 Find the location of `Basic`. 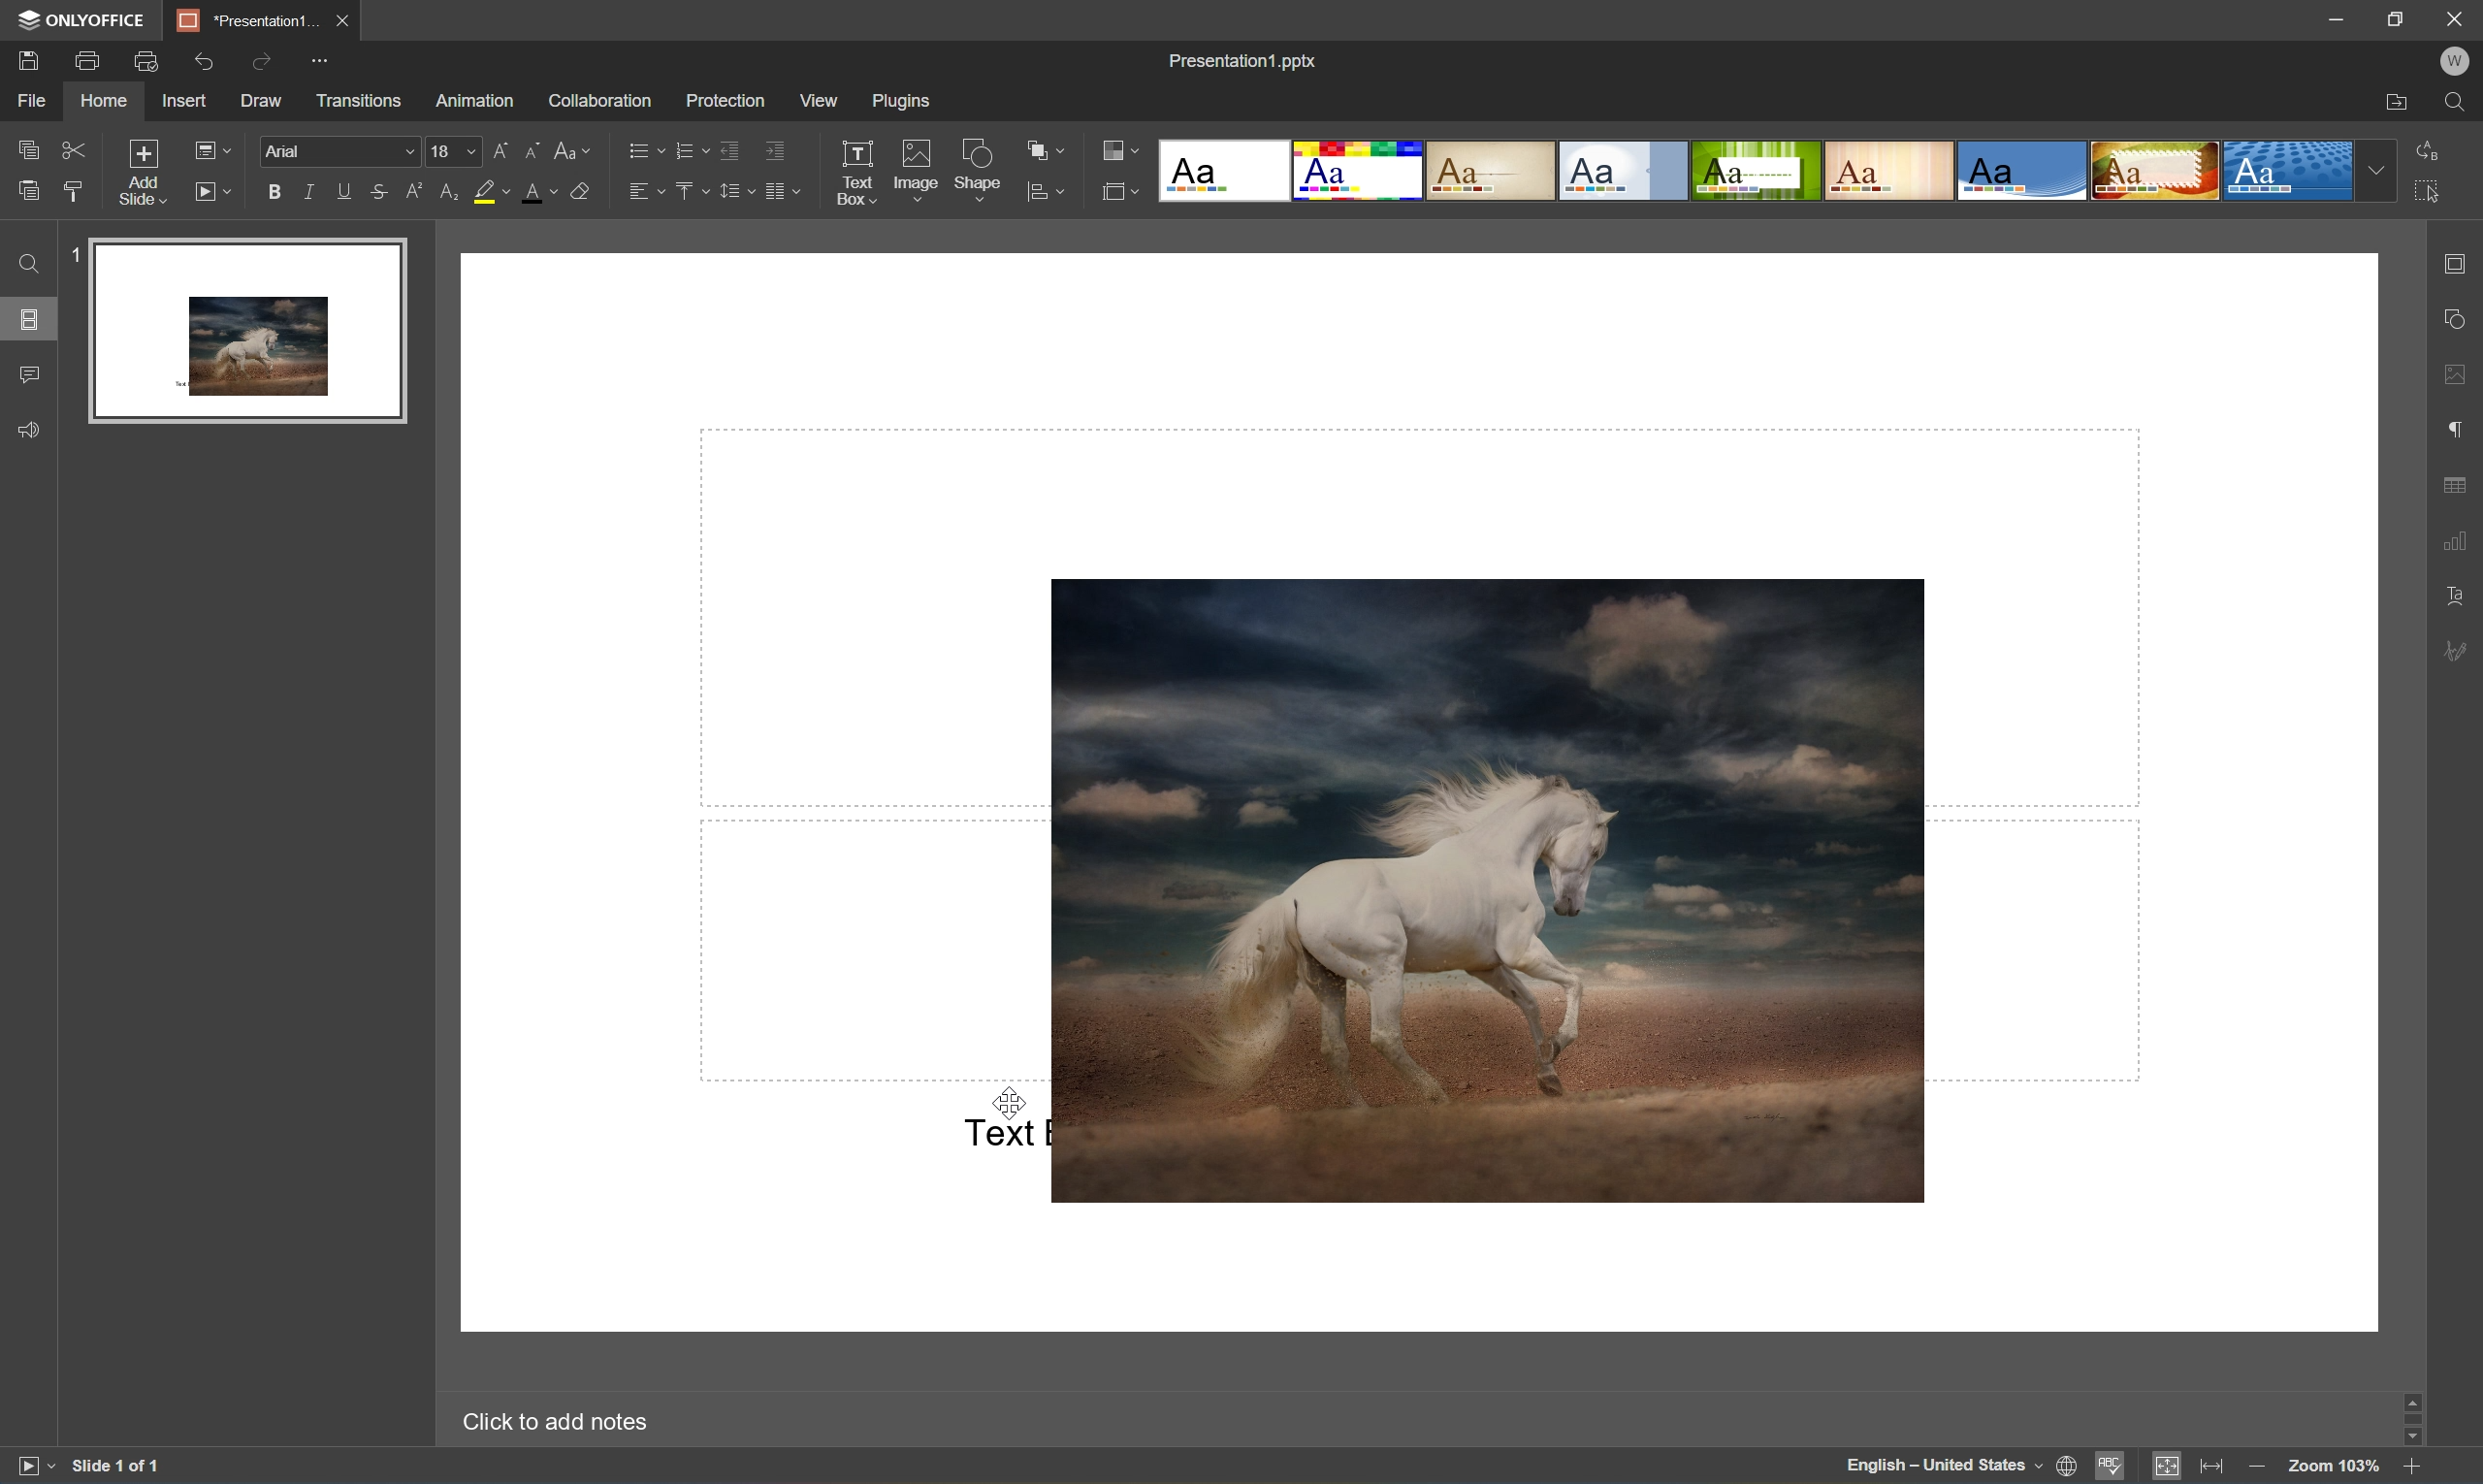

Basic is located at coordinates (1363, 170).